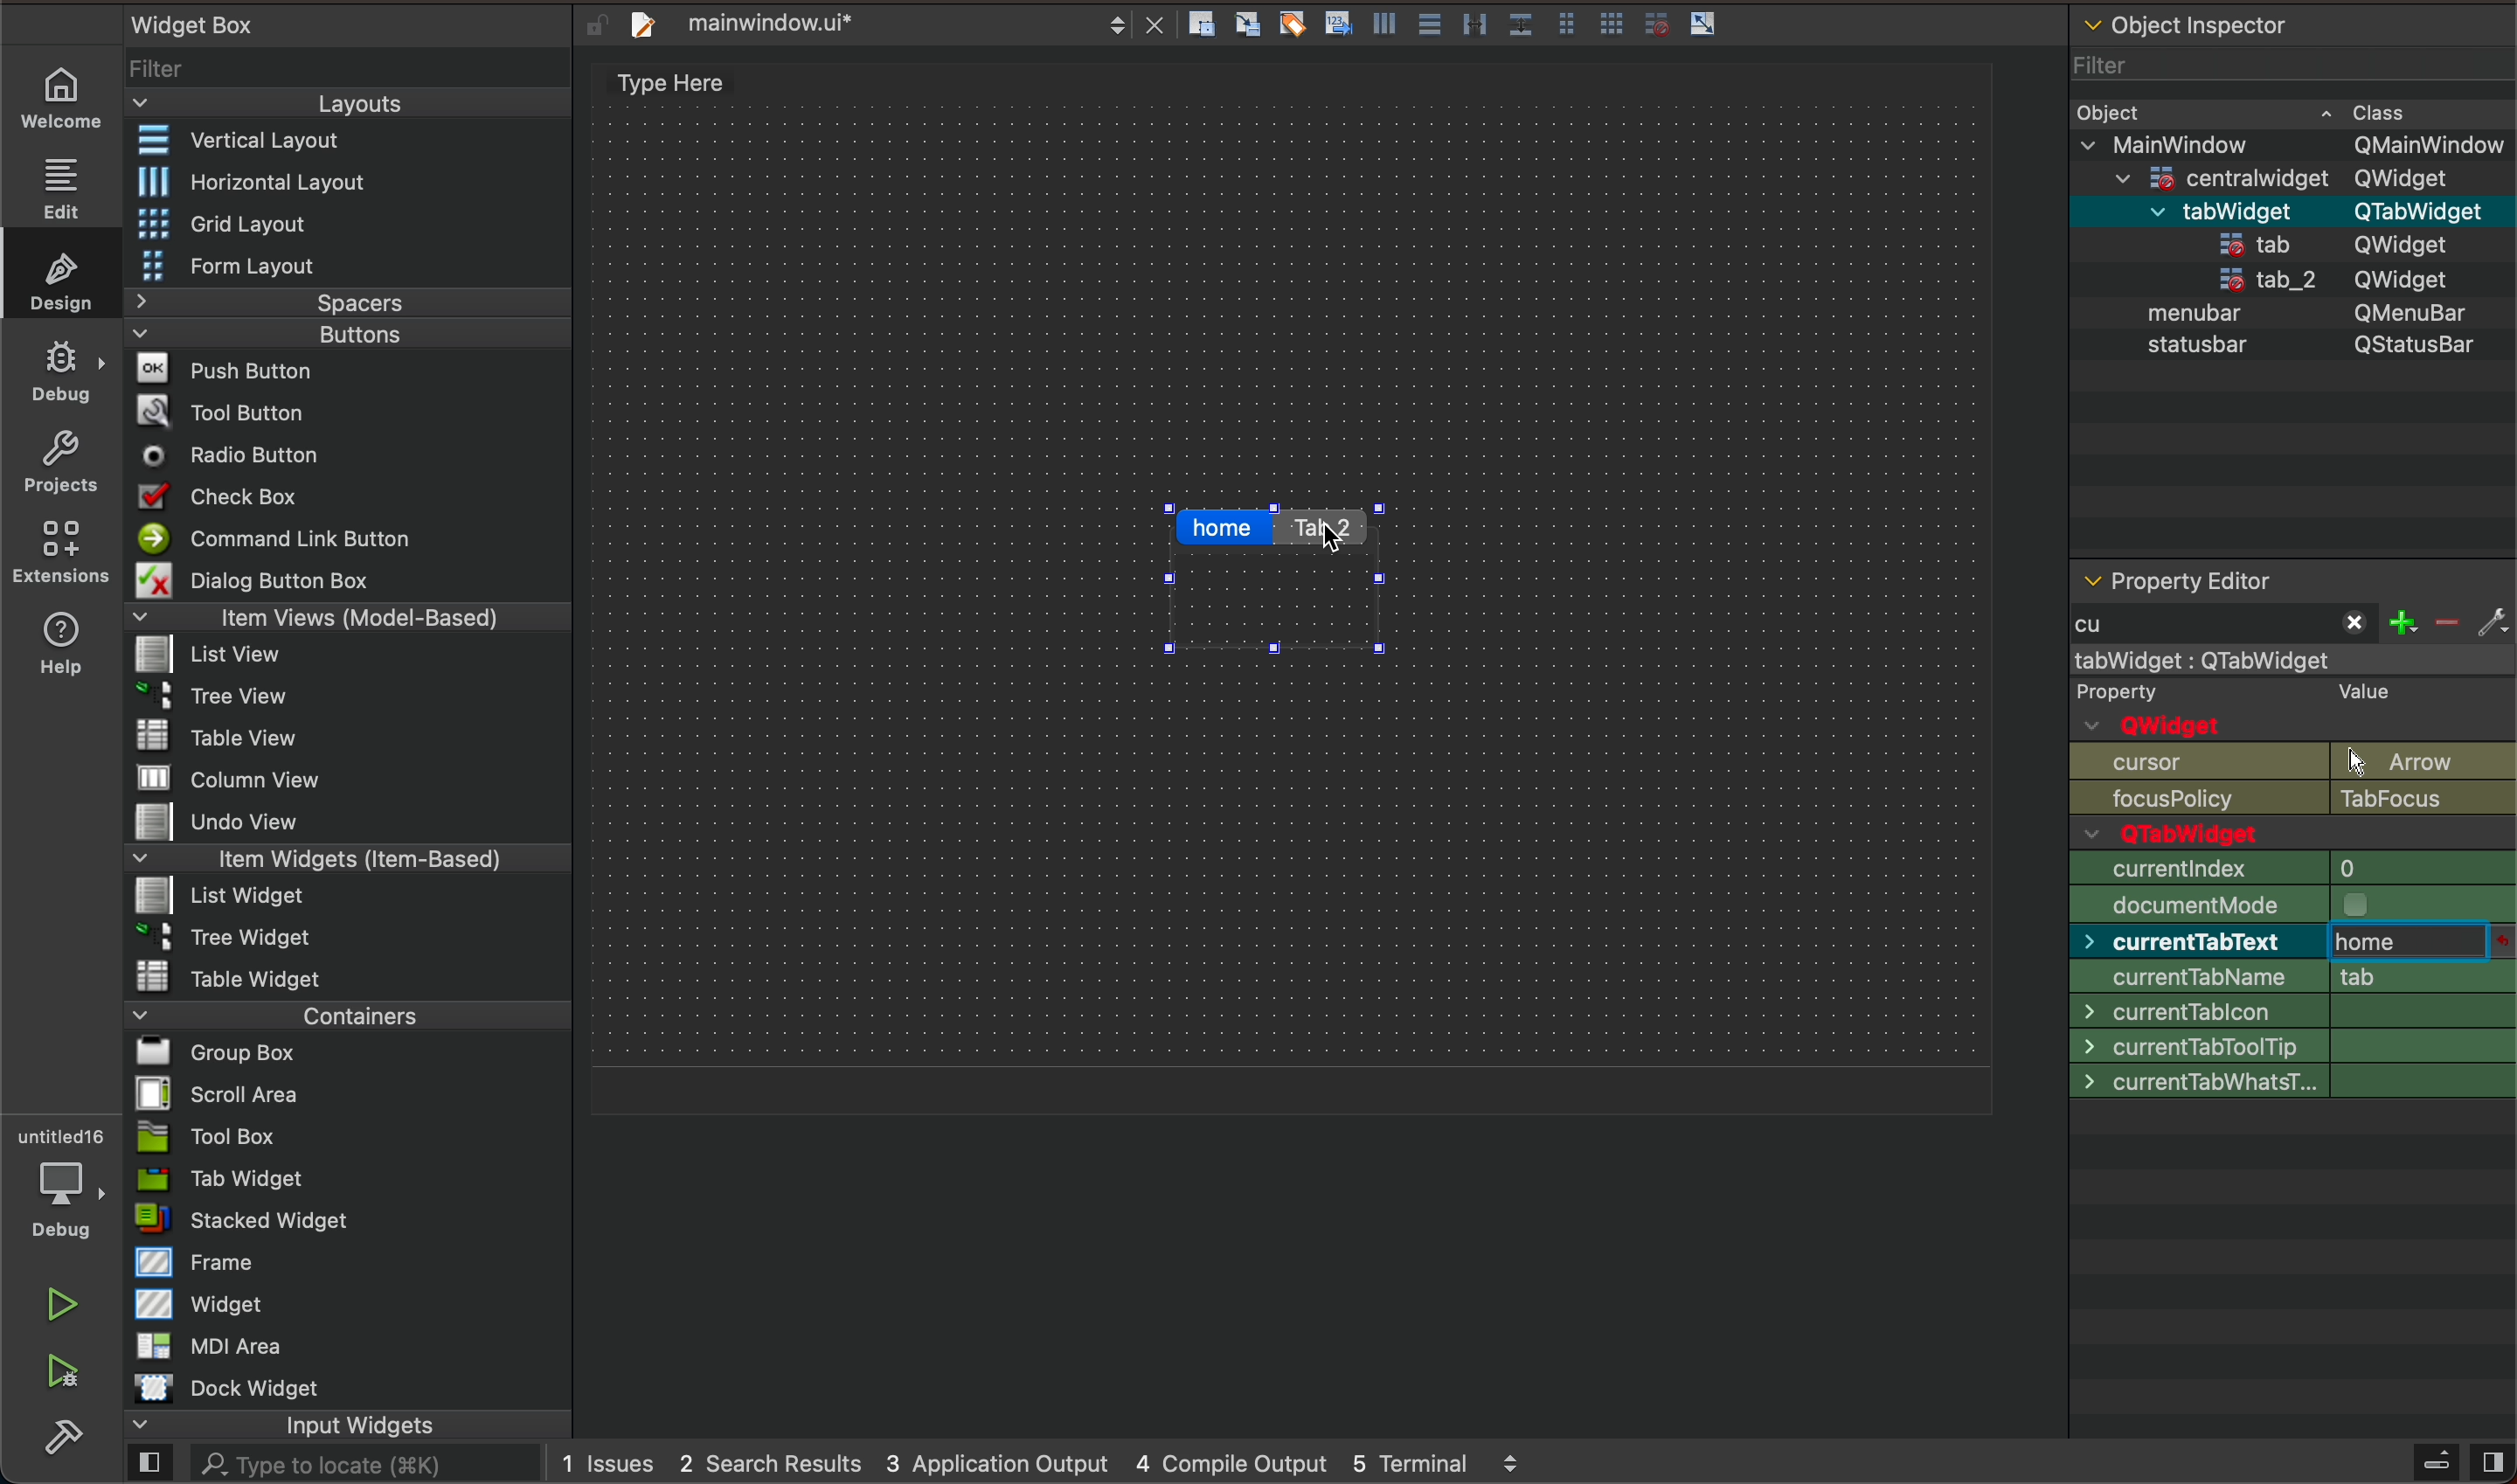 Image resolution: width=2517 pixels, height=1484 pixels. What do you see at coordinates (1050, 1462) in the screenshot?
I see `logs` at bounding box center [1050, 1462].